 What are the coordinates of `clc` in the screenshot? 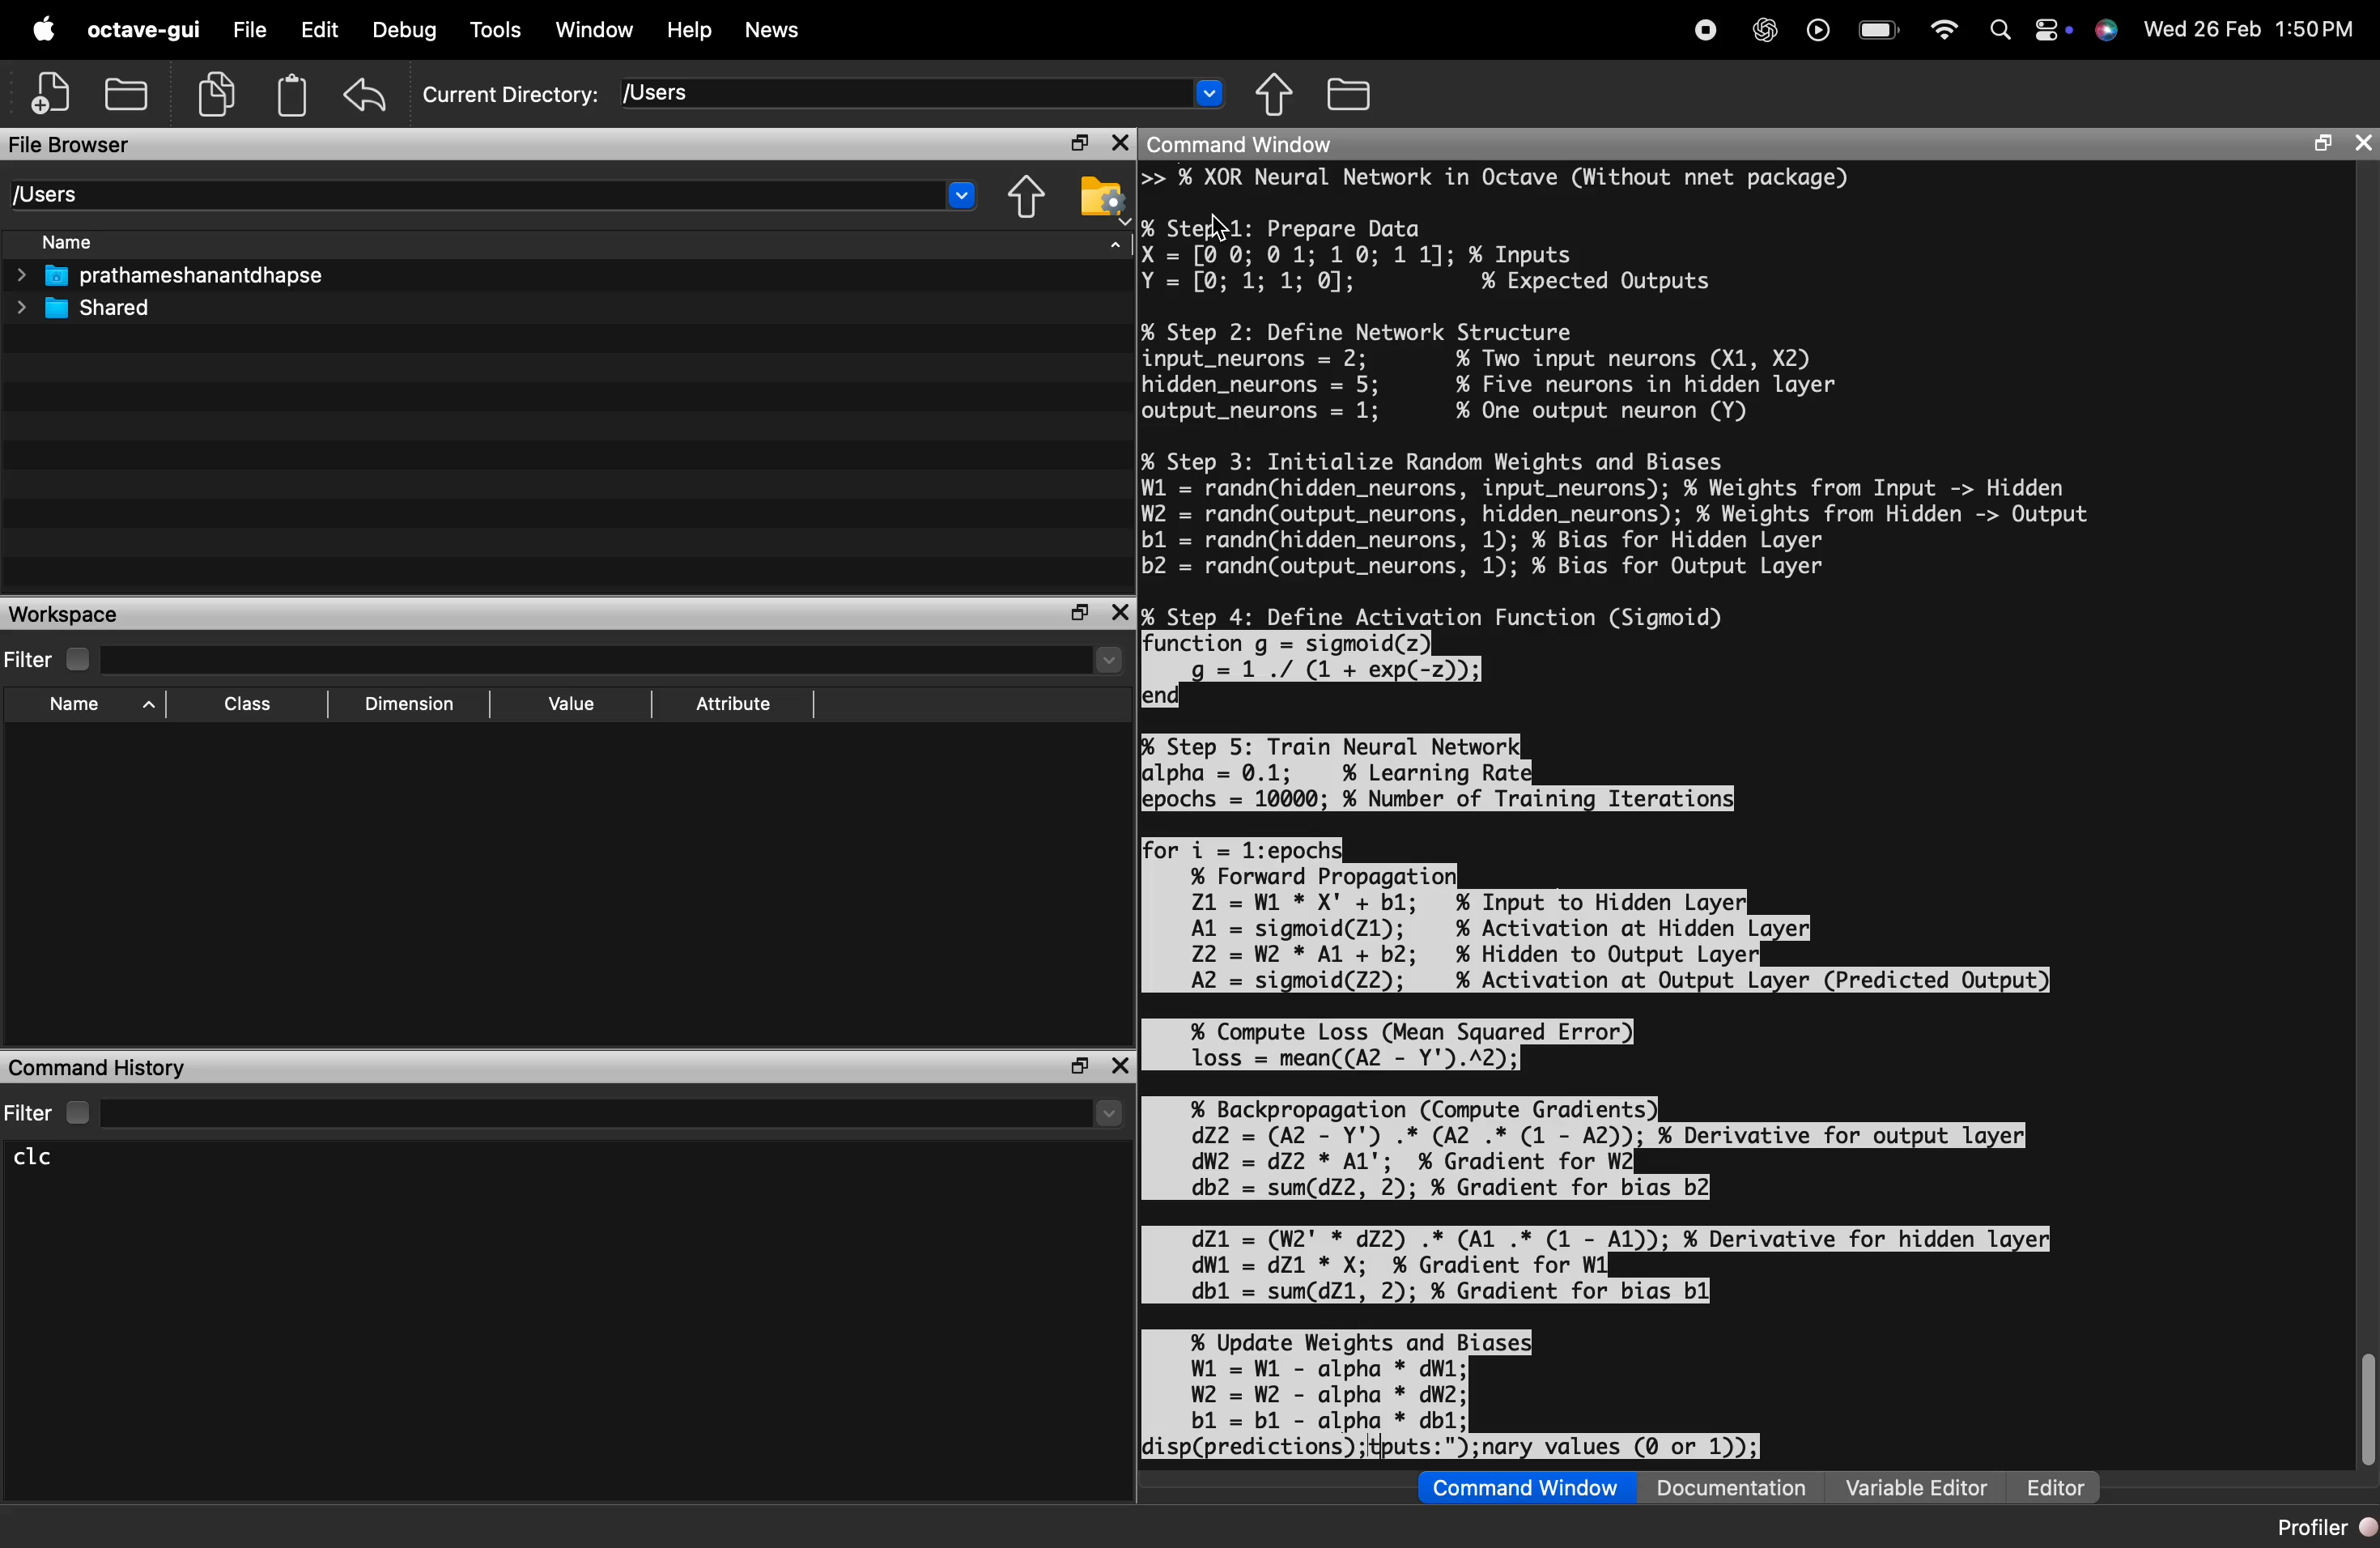 It's located at (50, 1158).